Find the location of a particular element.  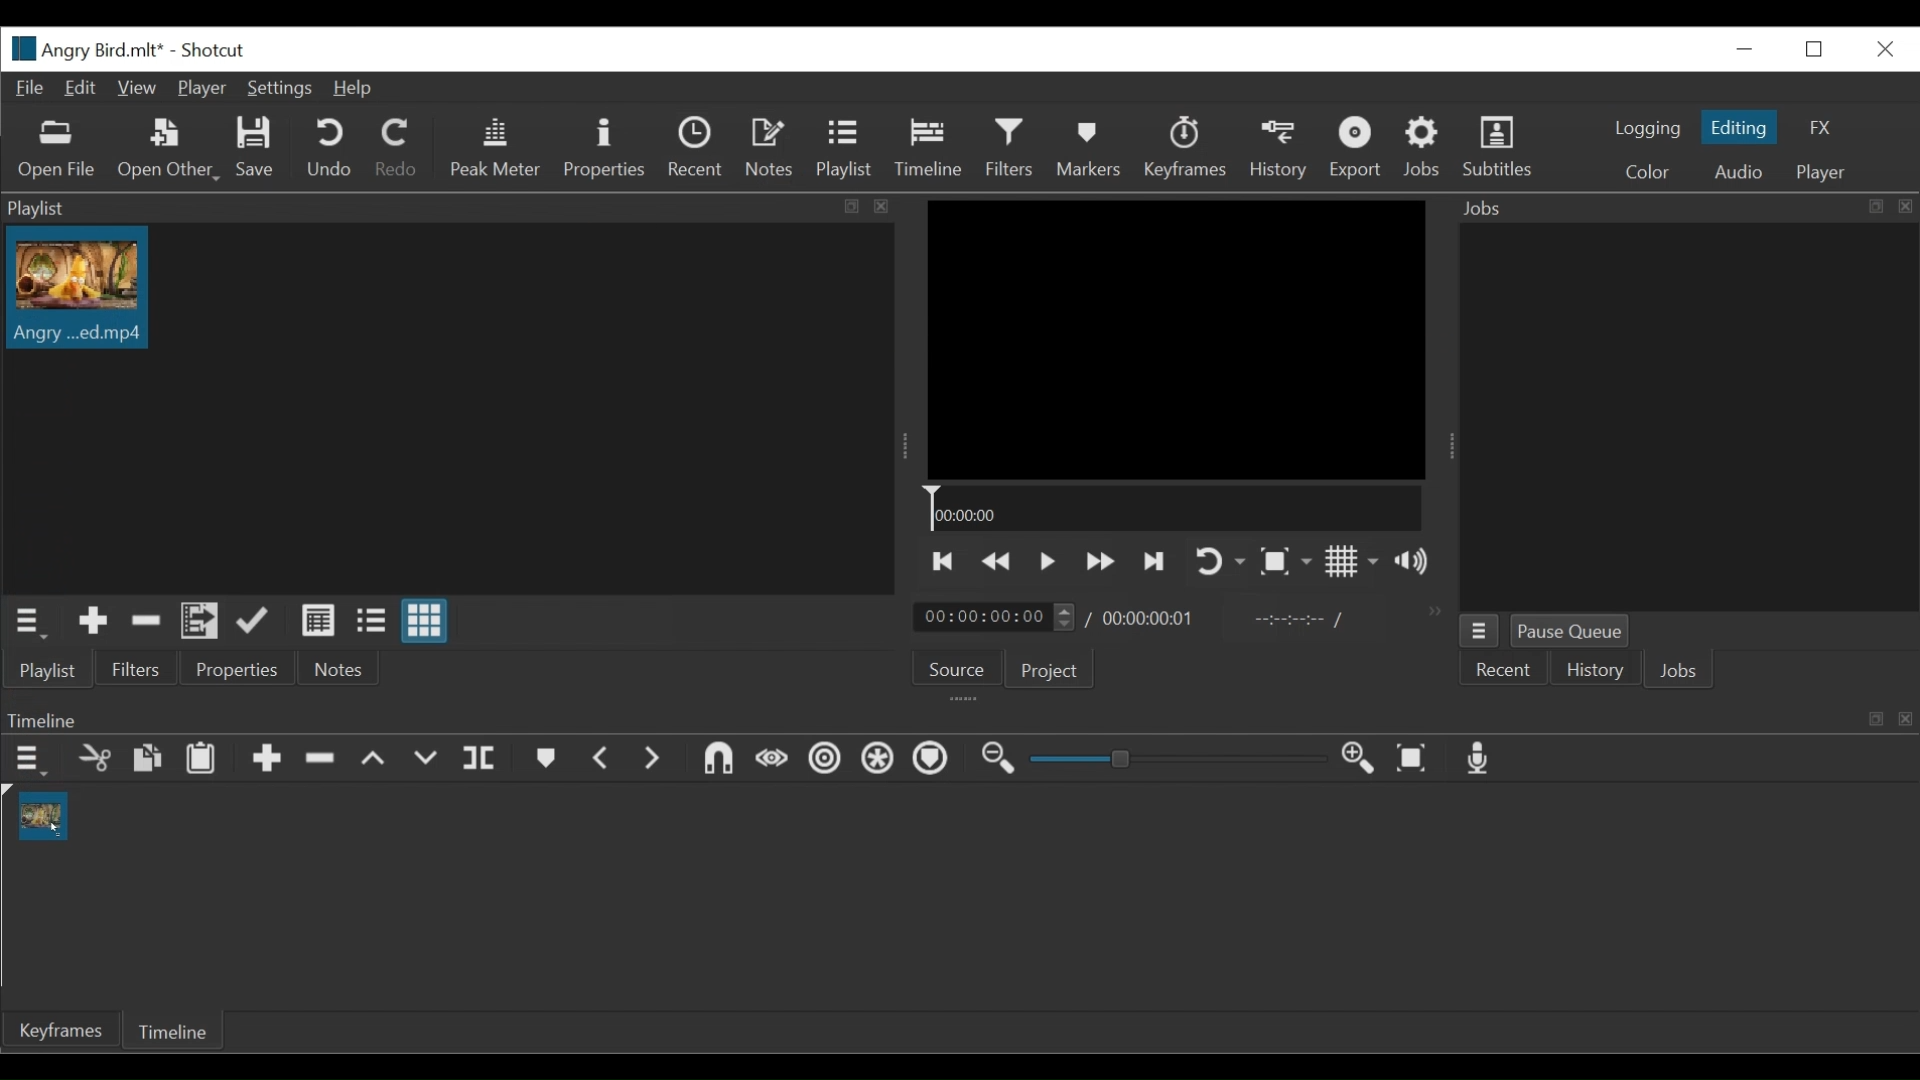

Toggle Zoom  is located at coordinates (1286, 560).